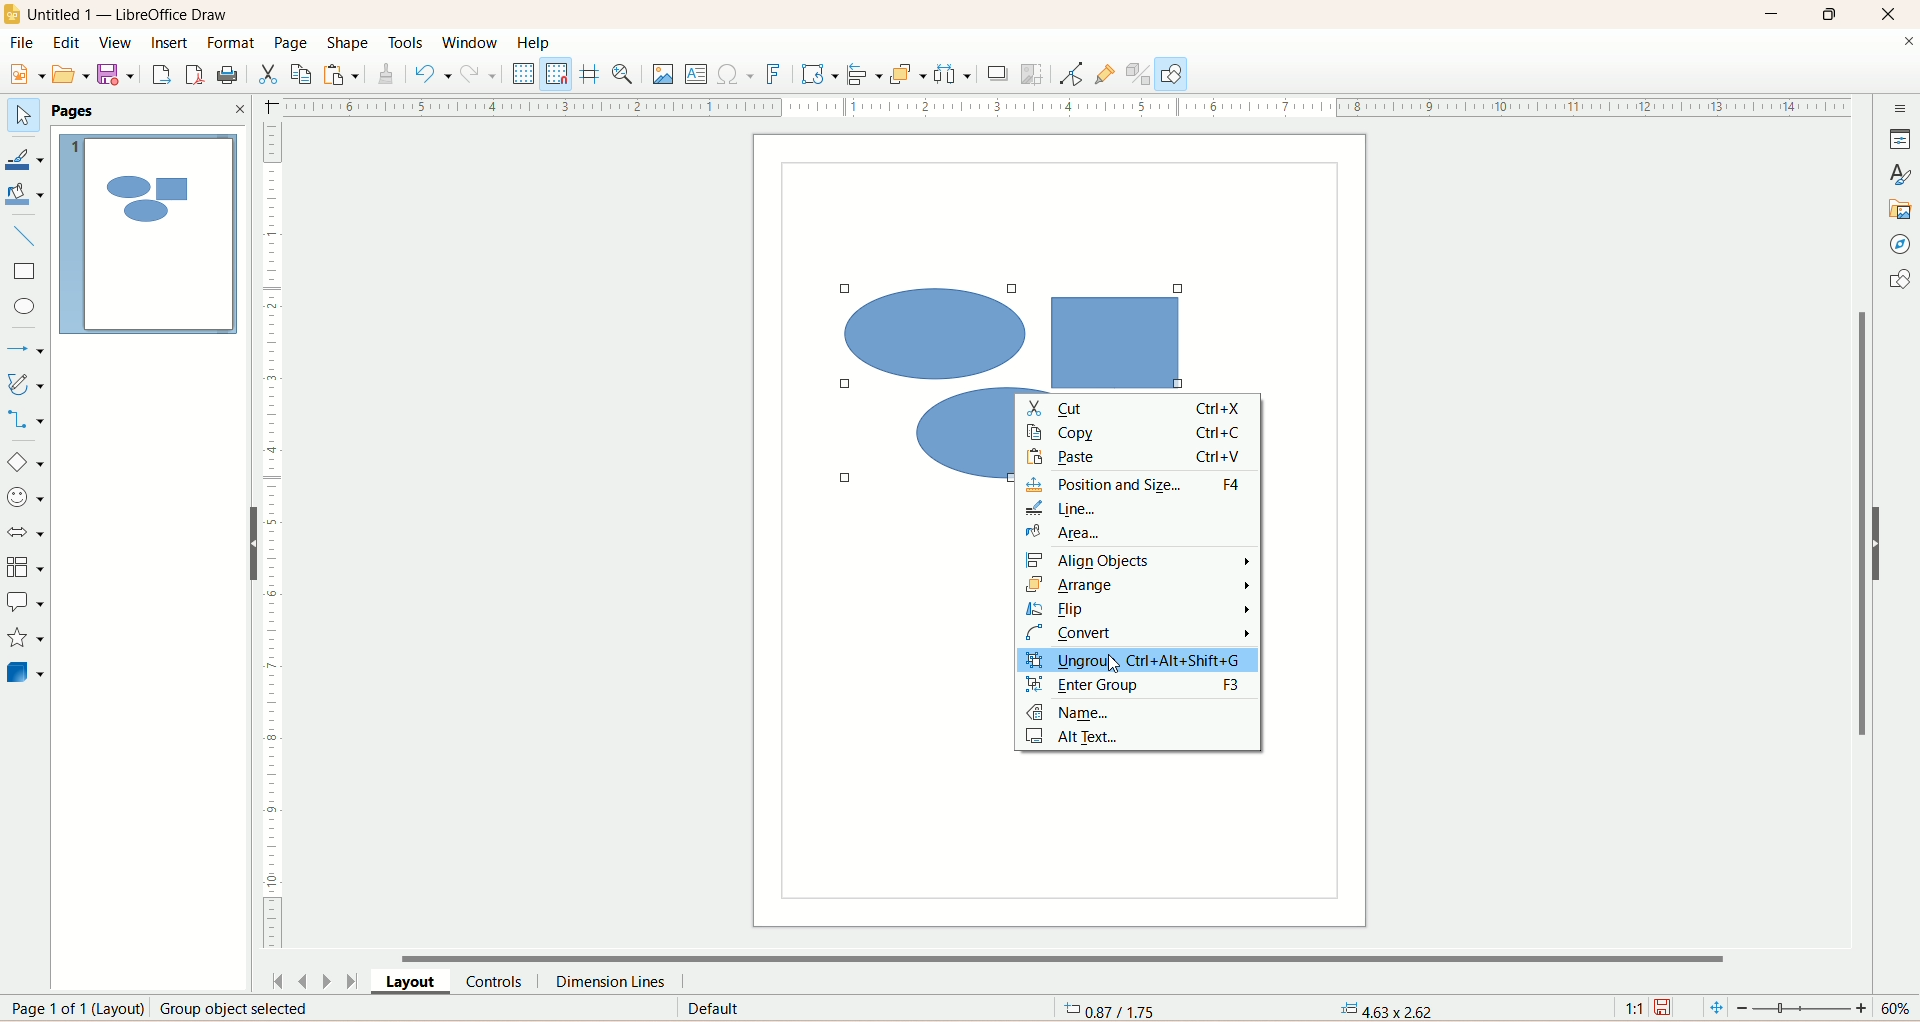  Describe the element at coordinates (303, 75) in the screenshot. I see `copy` at that location.